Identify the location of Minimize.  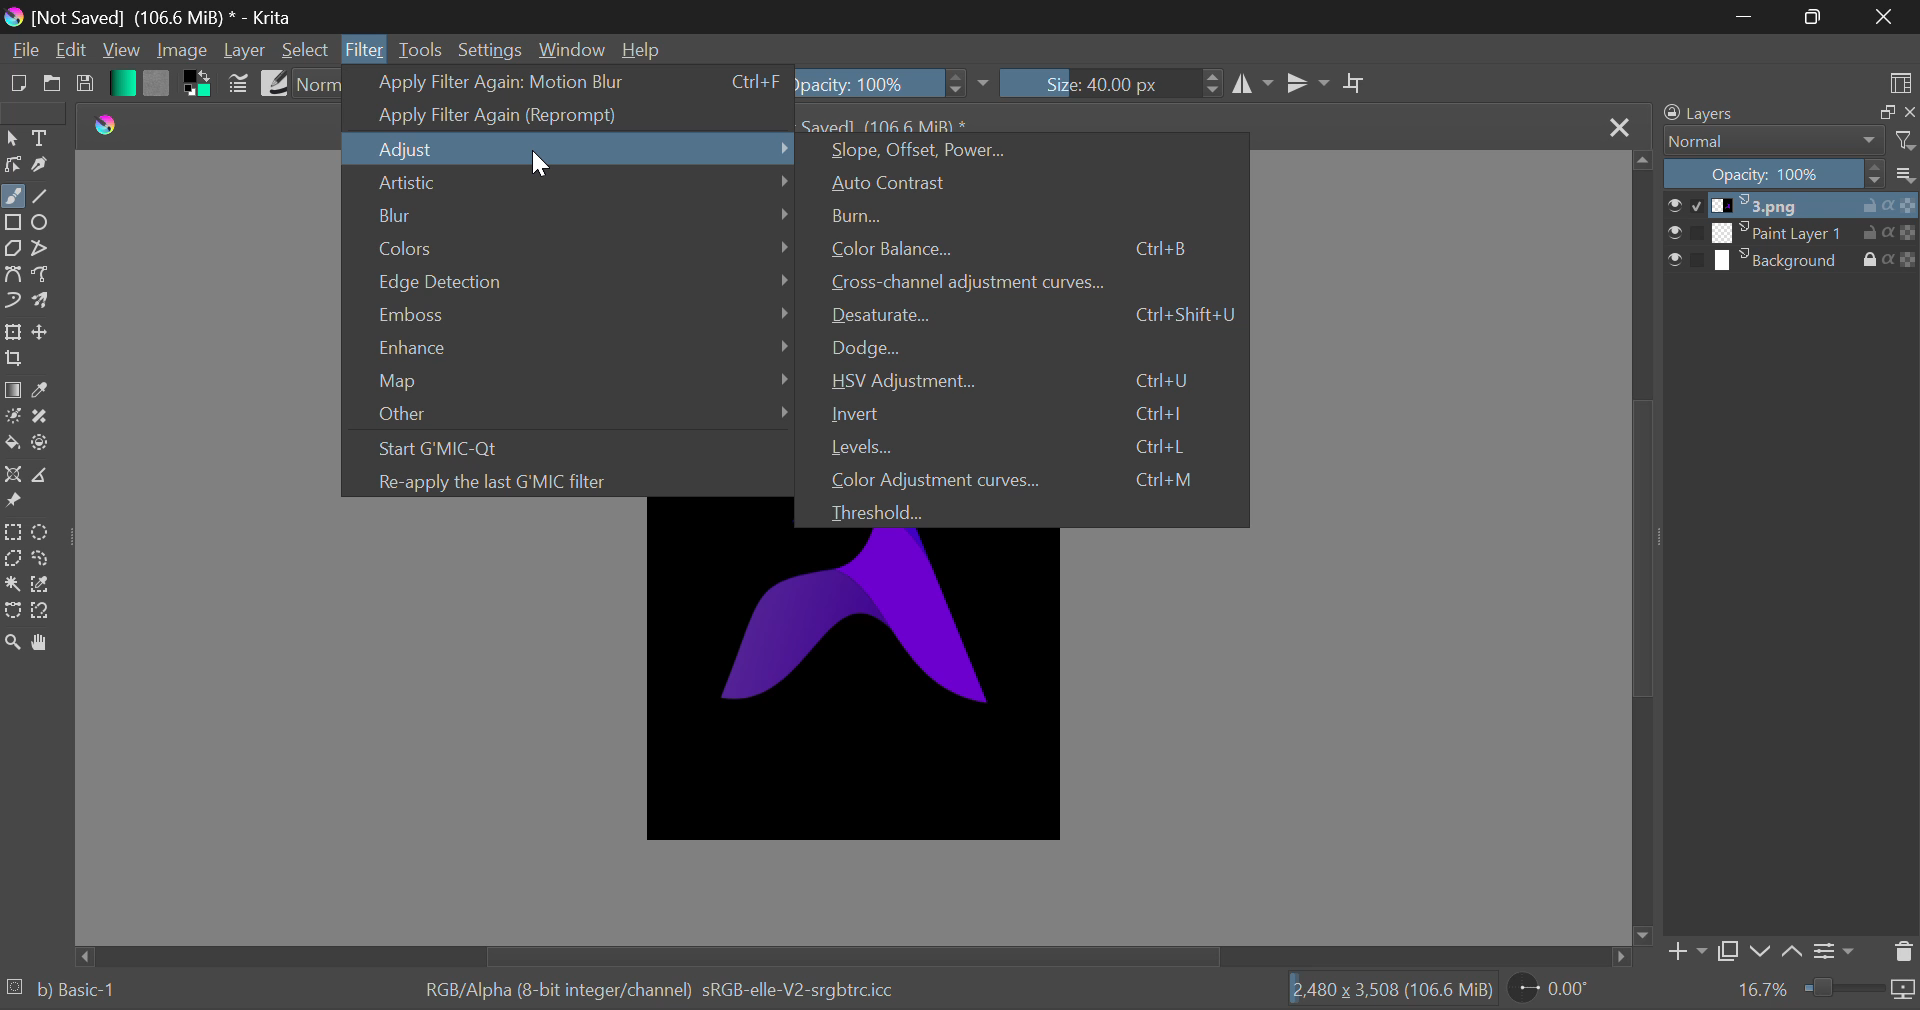
(1811, 17).